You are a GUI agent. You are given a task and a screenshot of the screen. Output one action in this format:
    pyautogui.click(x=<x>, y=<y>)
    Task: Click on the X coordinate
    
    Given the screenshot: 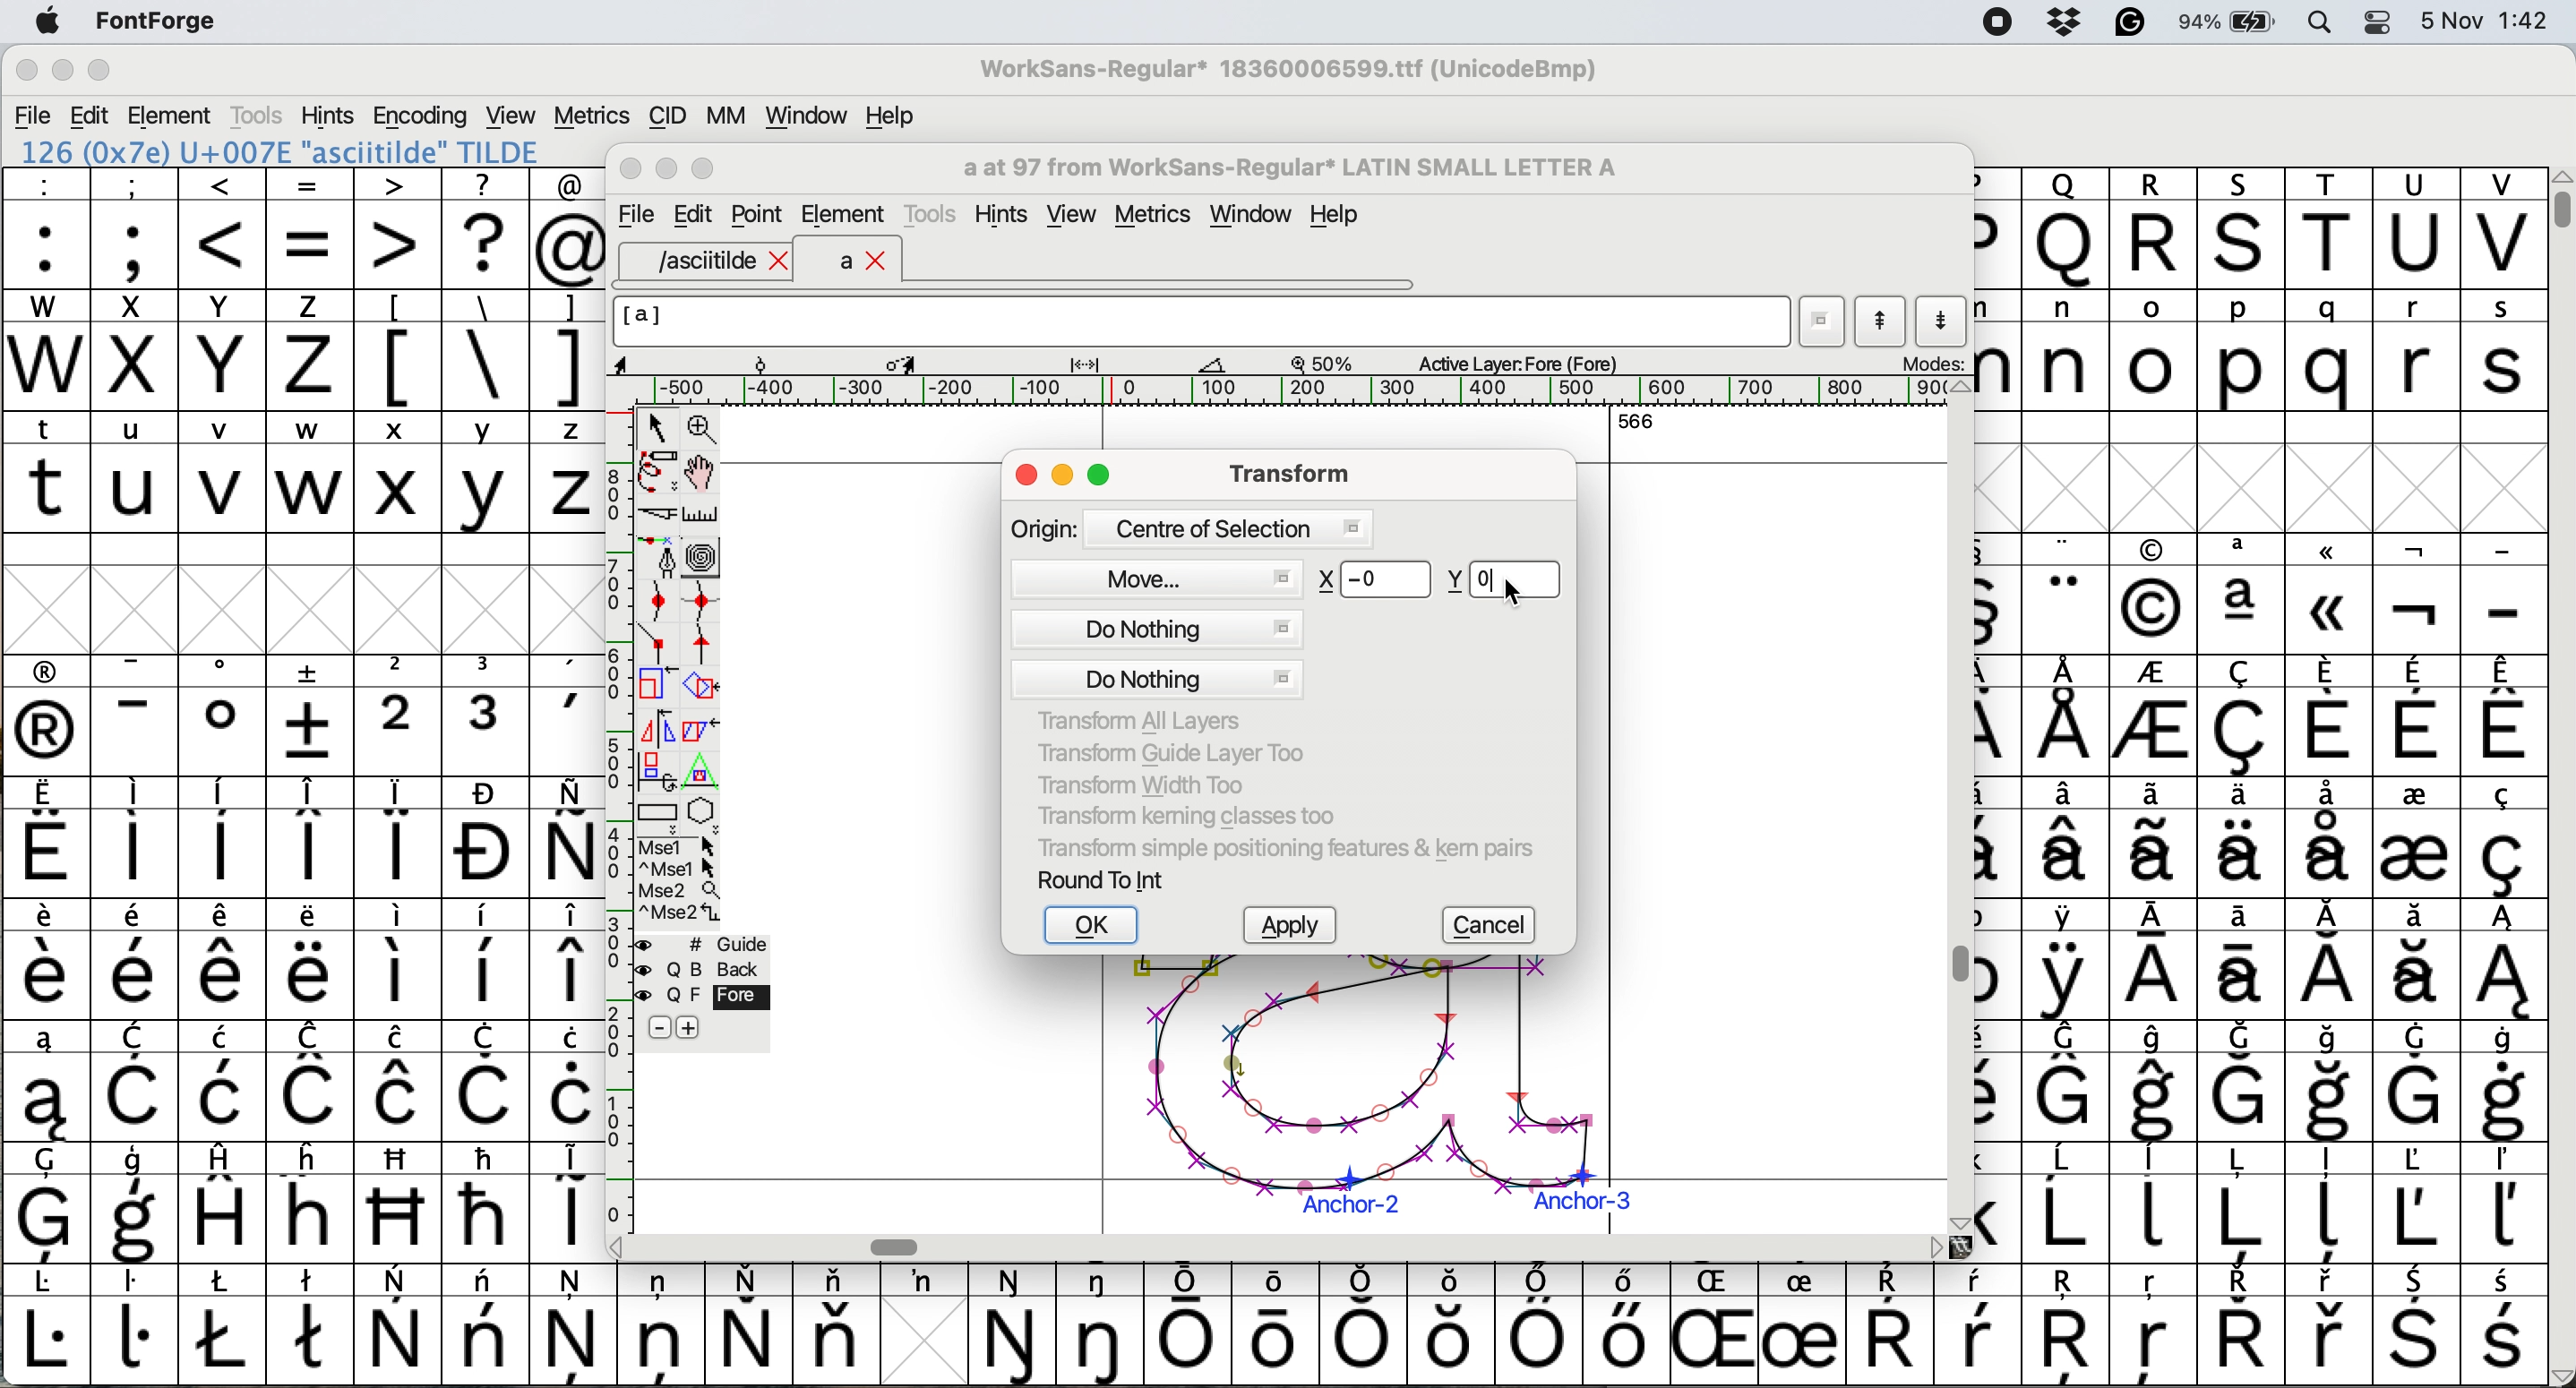 What is the action you would take?
    pyautogui.click(x=1375, y=581)
    